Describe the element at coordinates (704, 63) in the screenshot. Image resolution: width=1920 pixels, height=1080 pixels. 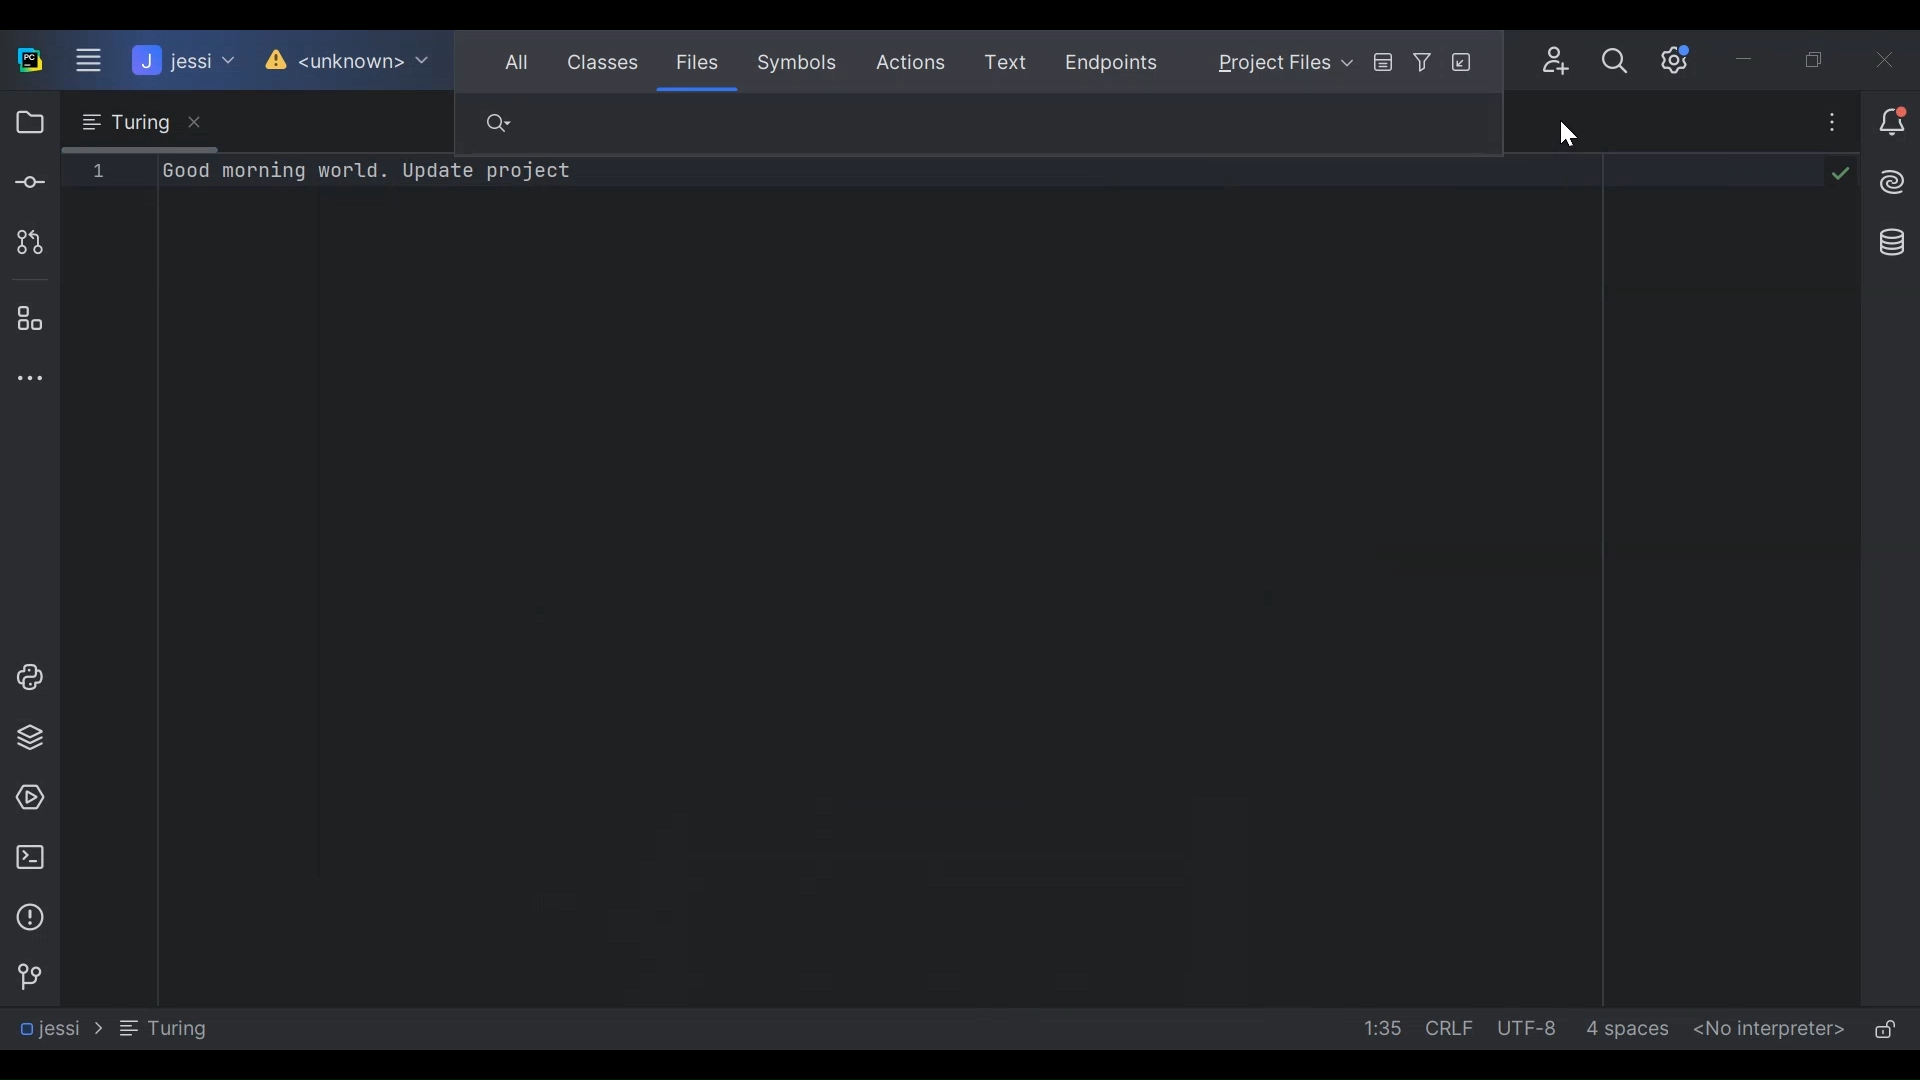
I see `Filees` at that location.